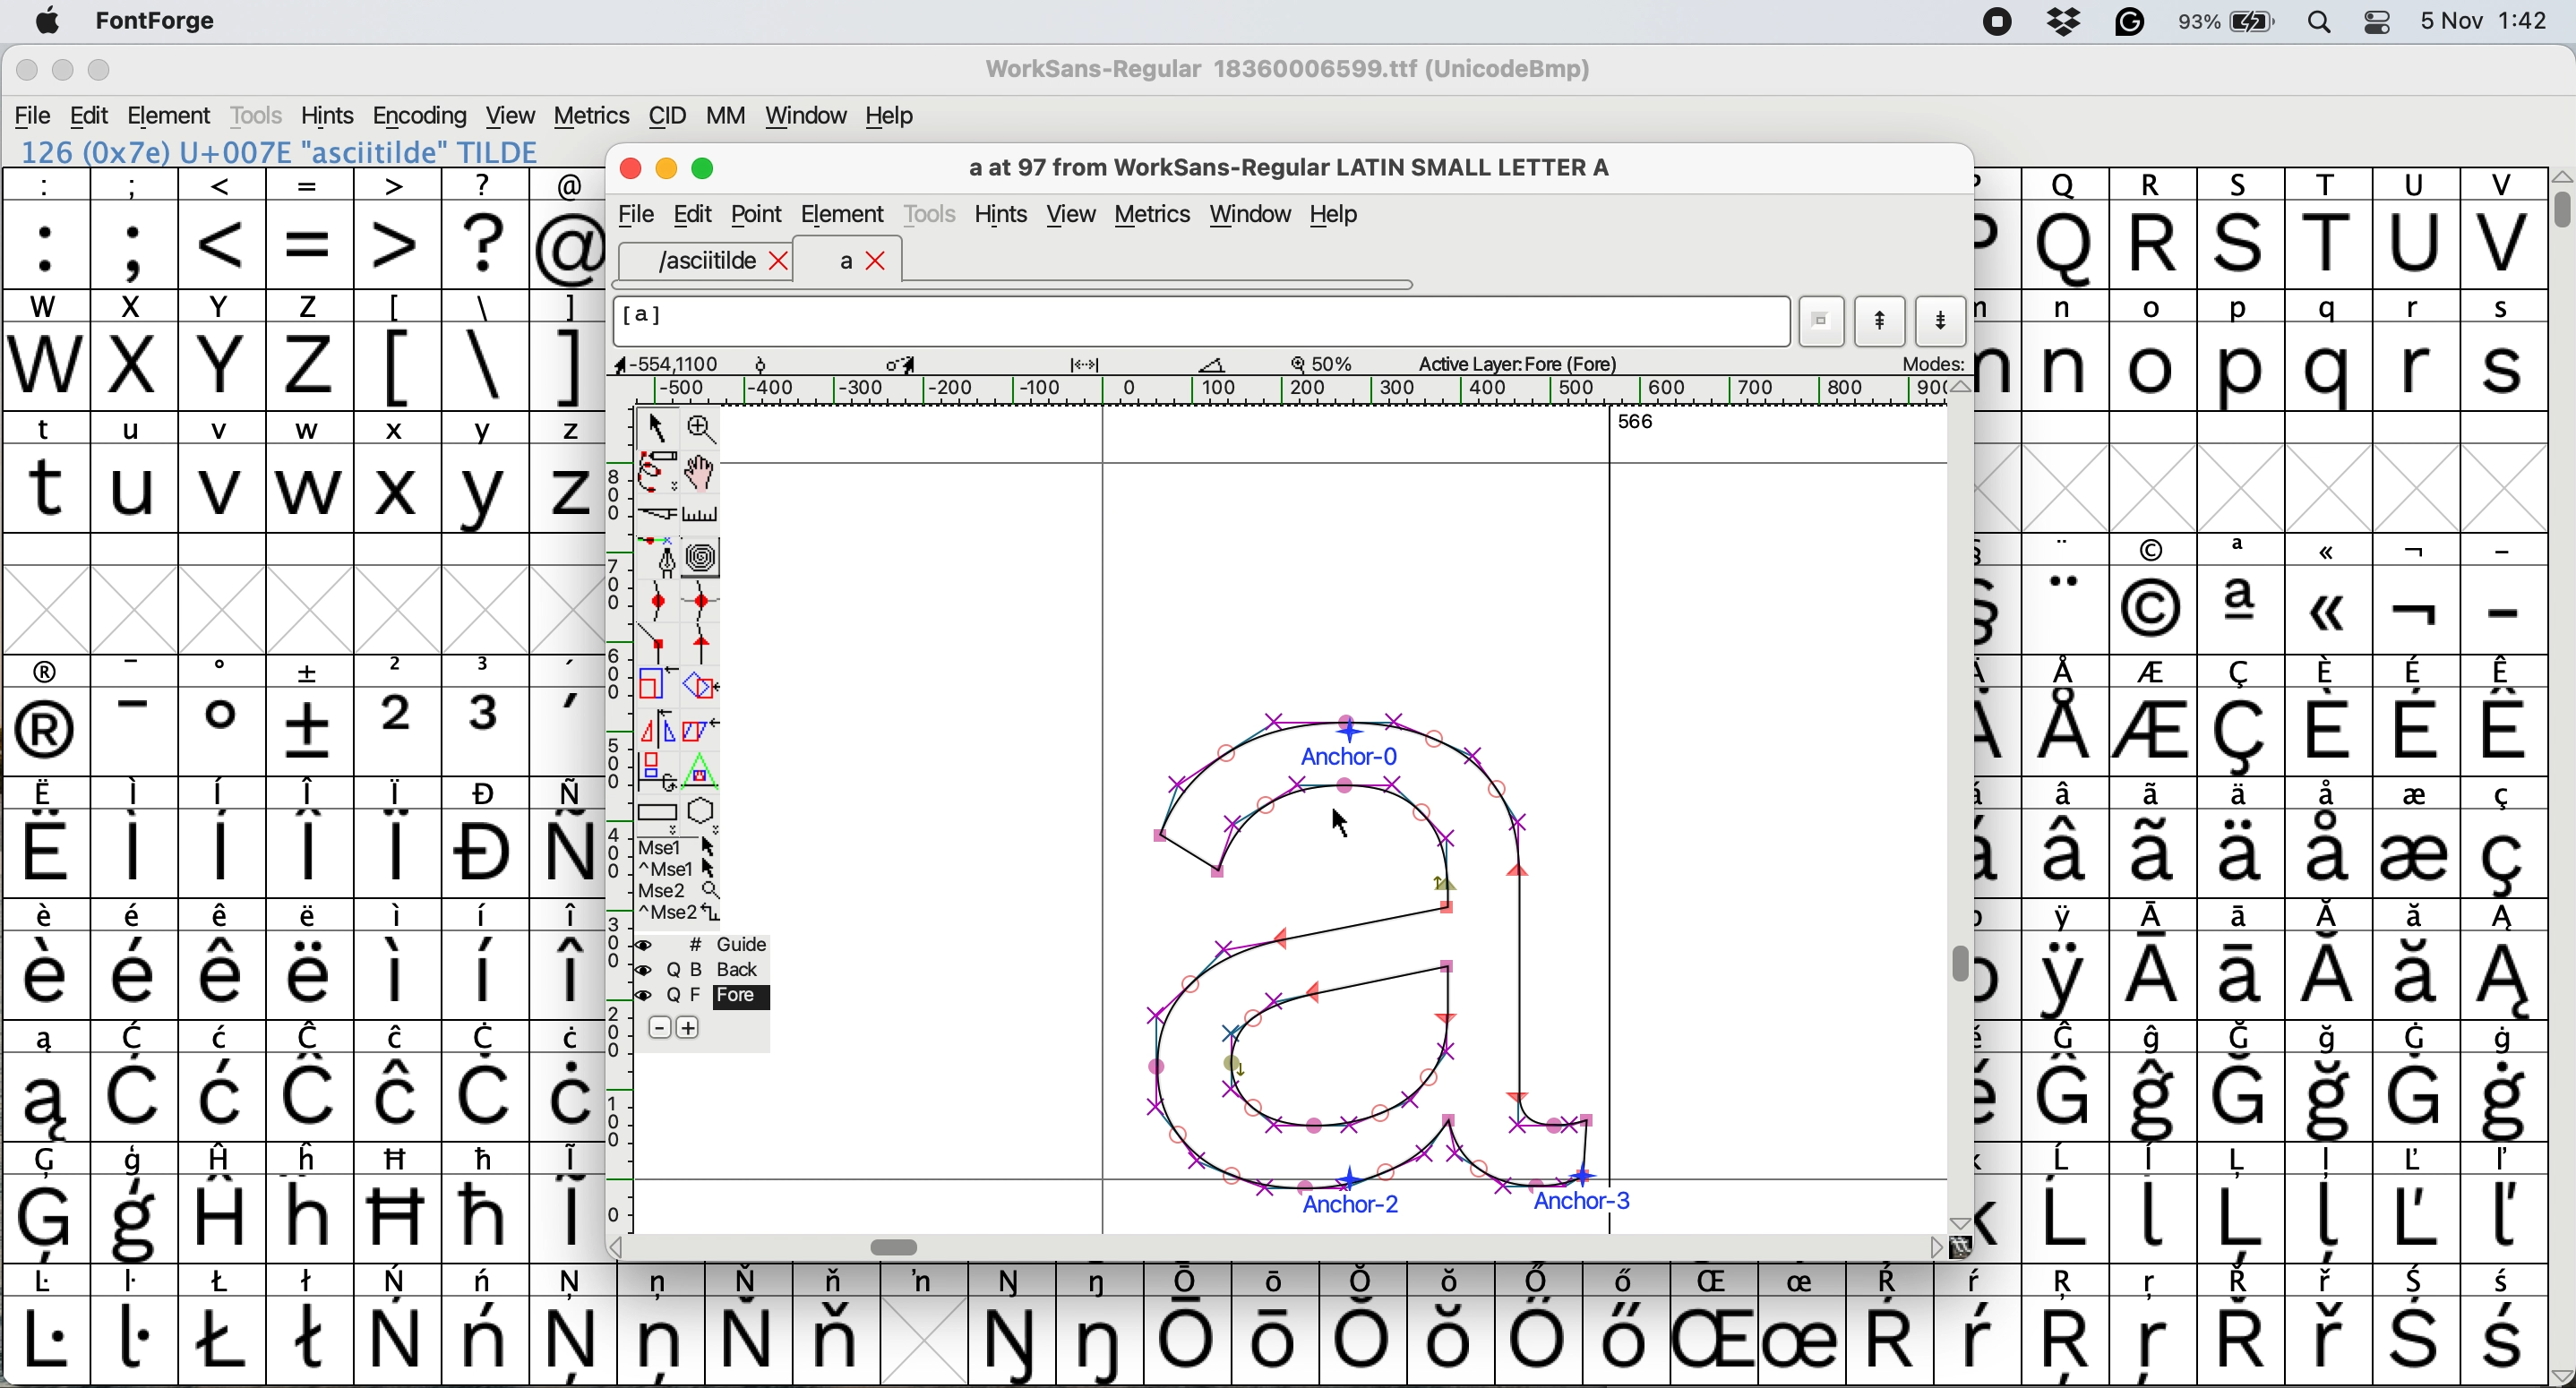 This screenshot has height=1388, width=2576. What do you see at coordinates (707, 601) in the screenshot?
I see `add a curve point vertically or horizontally` at bounding box center [707, 601].